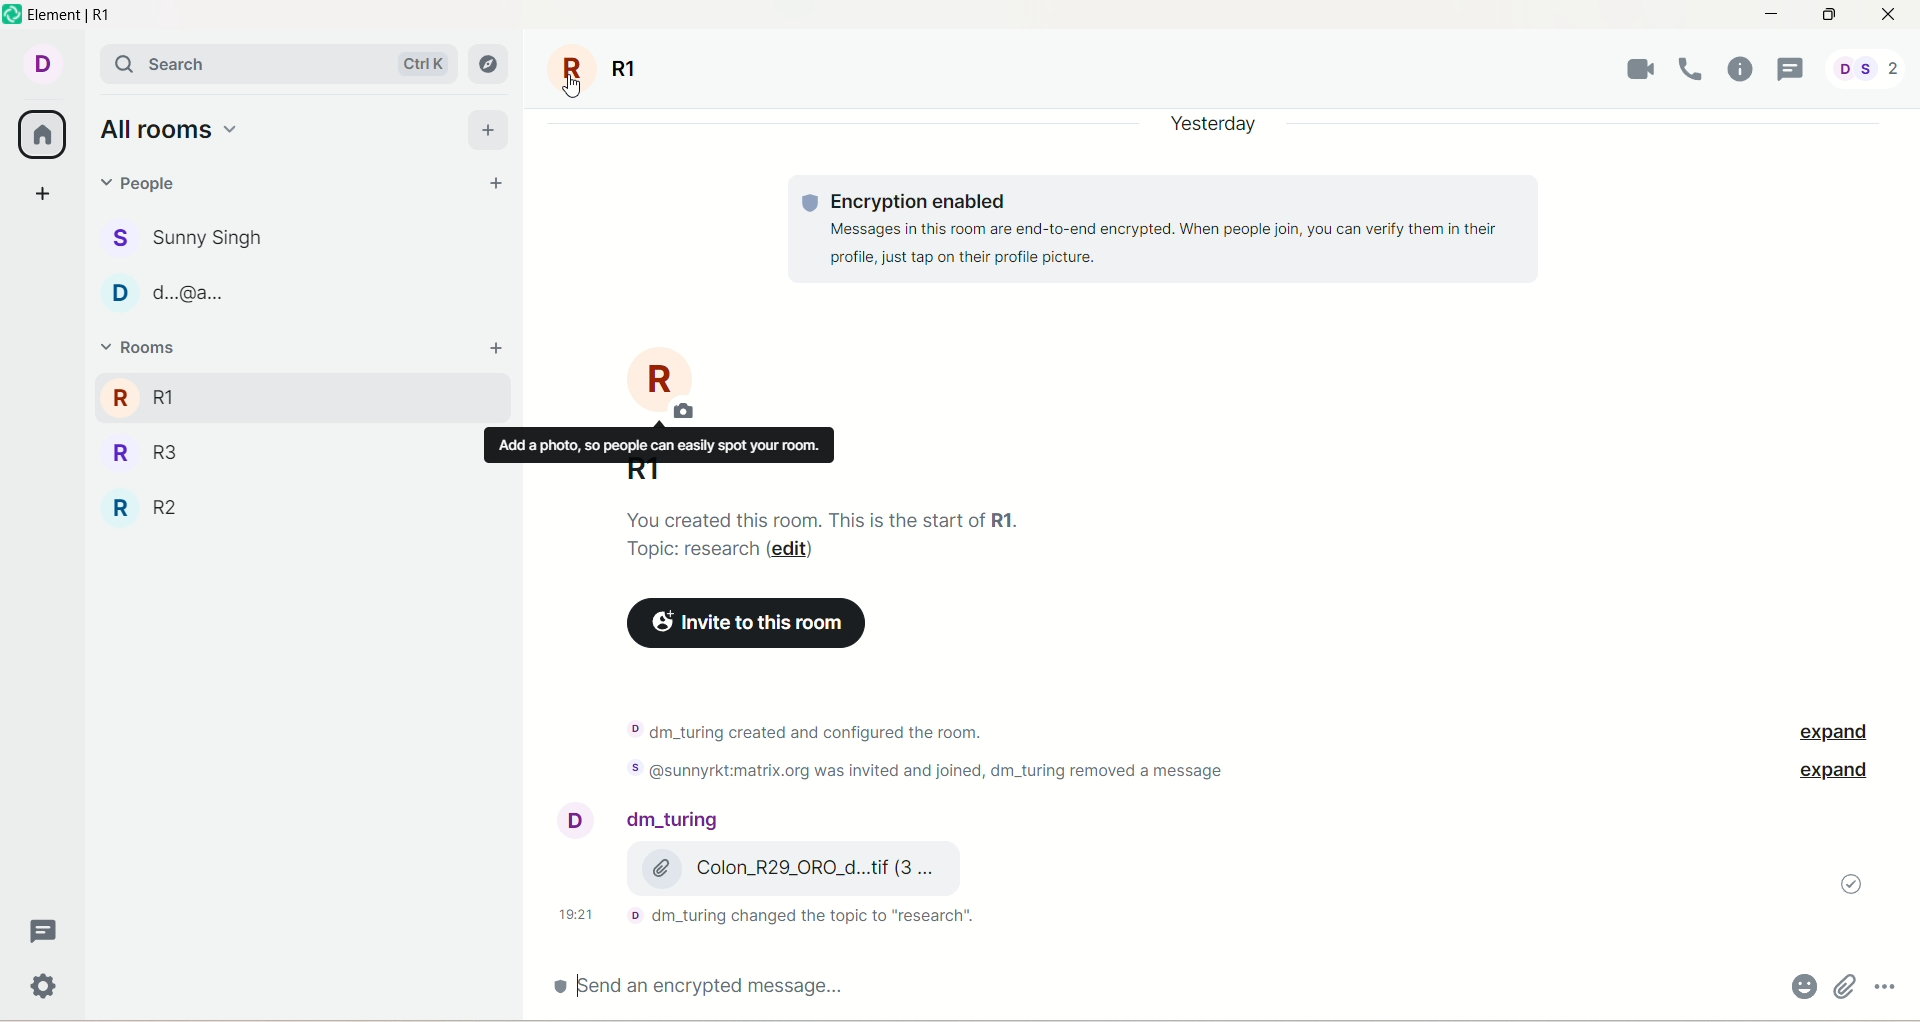 The width and height of the screenshot is (1920, 1022). Describe the element at coordinates (143, 186) in the screenshot. I see `people` at that location.